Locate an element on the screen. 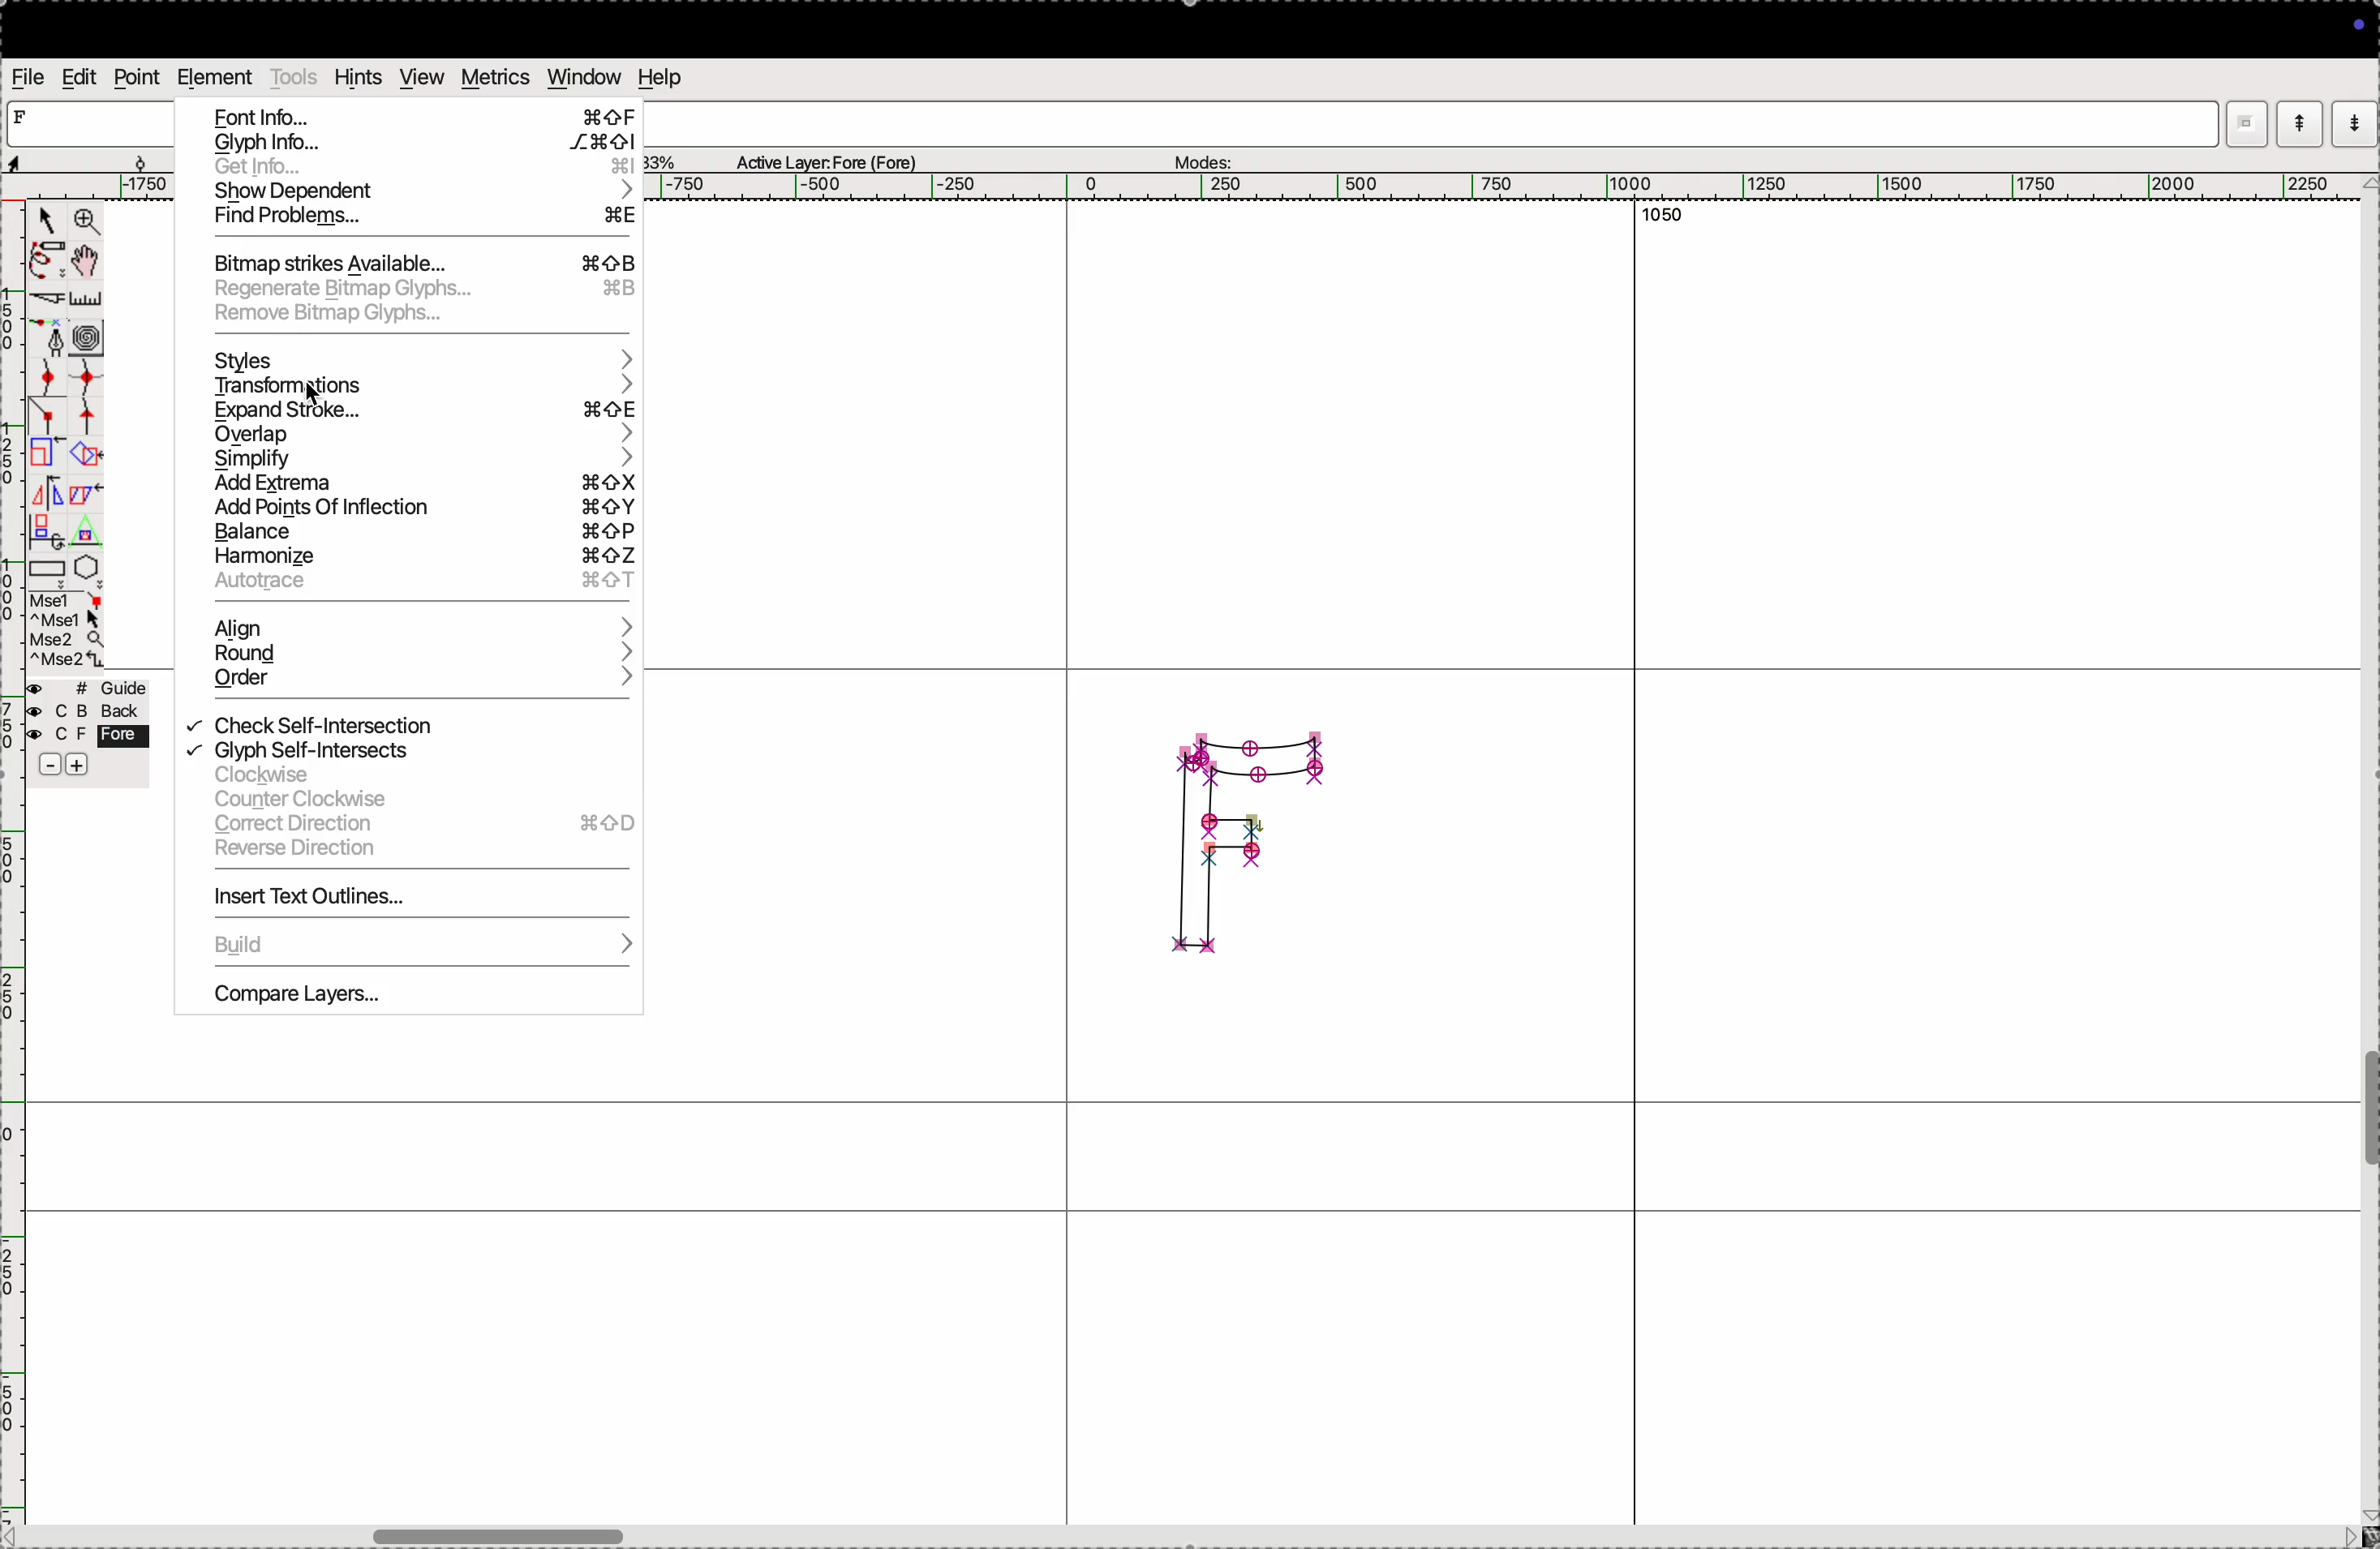  metrics is located at coordinates (497, 77).